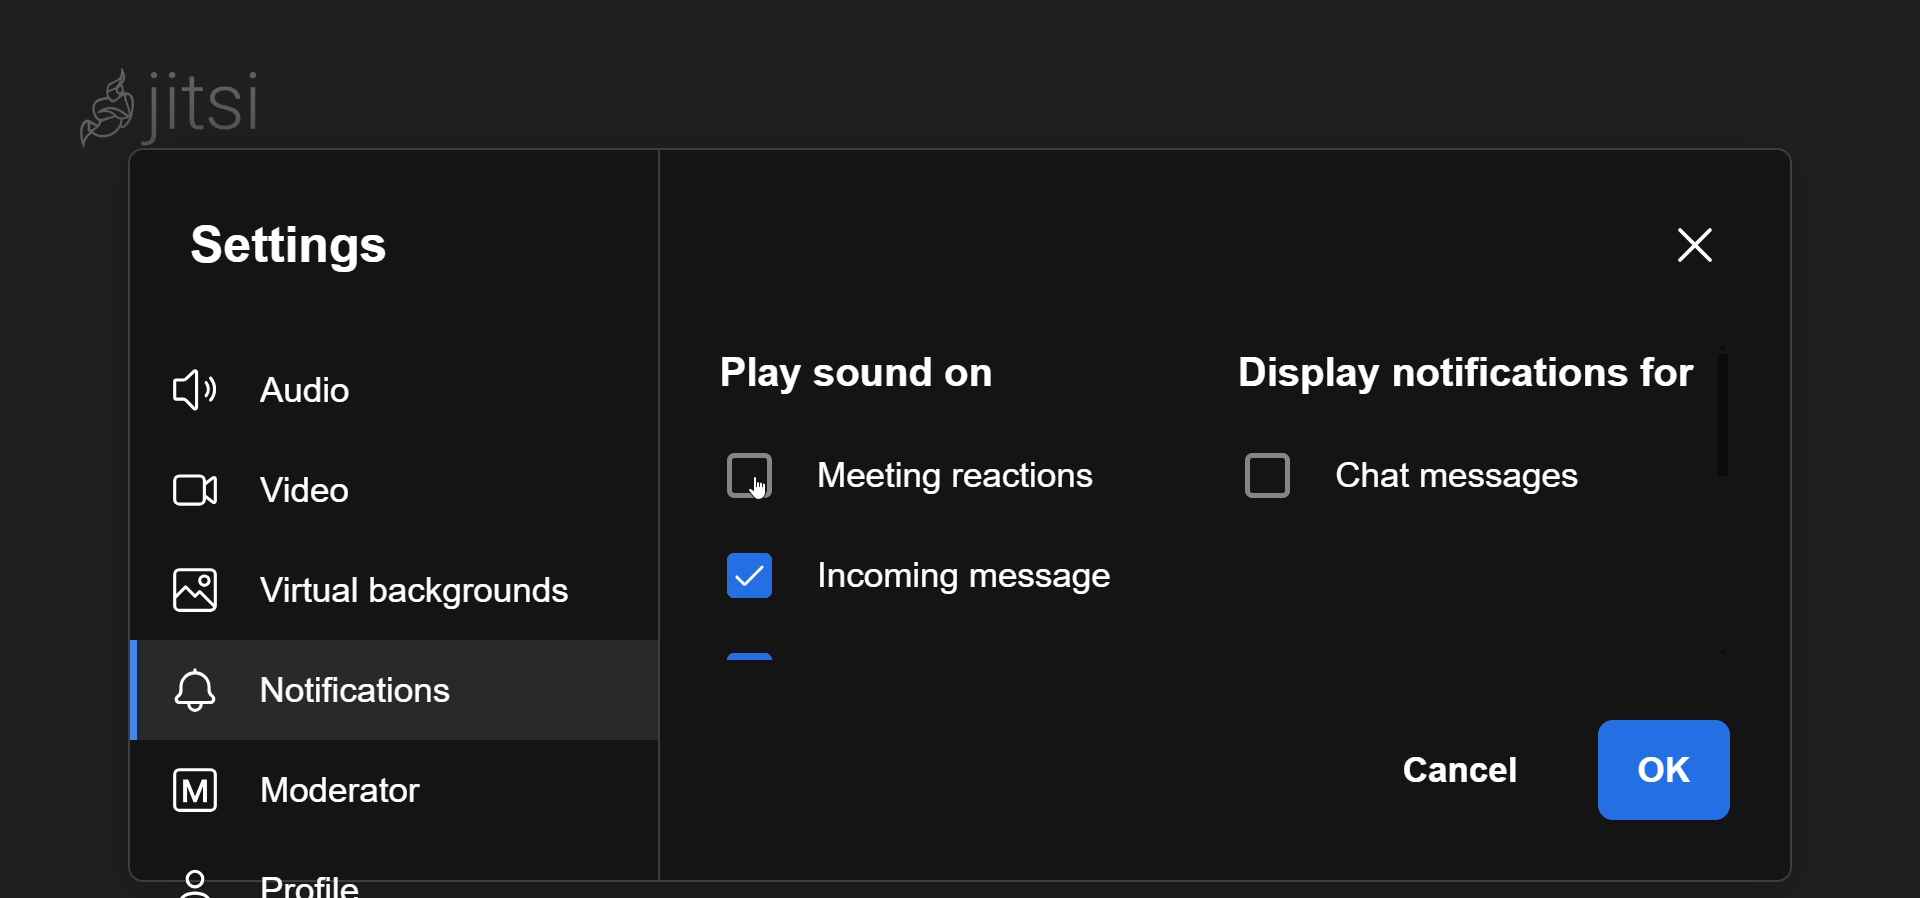 Image resolution: width=1920 pixels, height=898 pixels. What do you see at coordinates (320, 249) in the screenshot?
I see `setting` at bounding box center [320, 249].